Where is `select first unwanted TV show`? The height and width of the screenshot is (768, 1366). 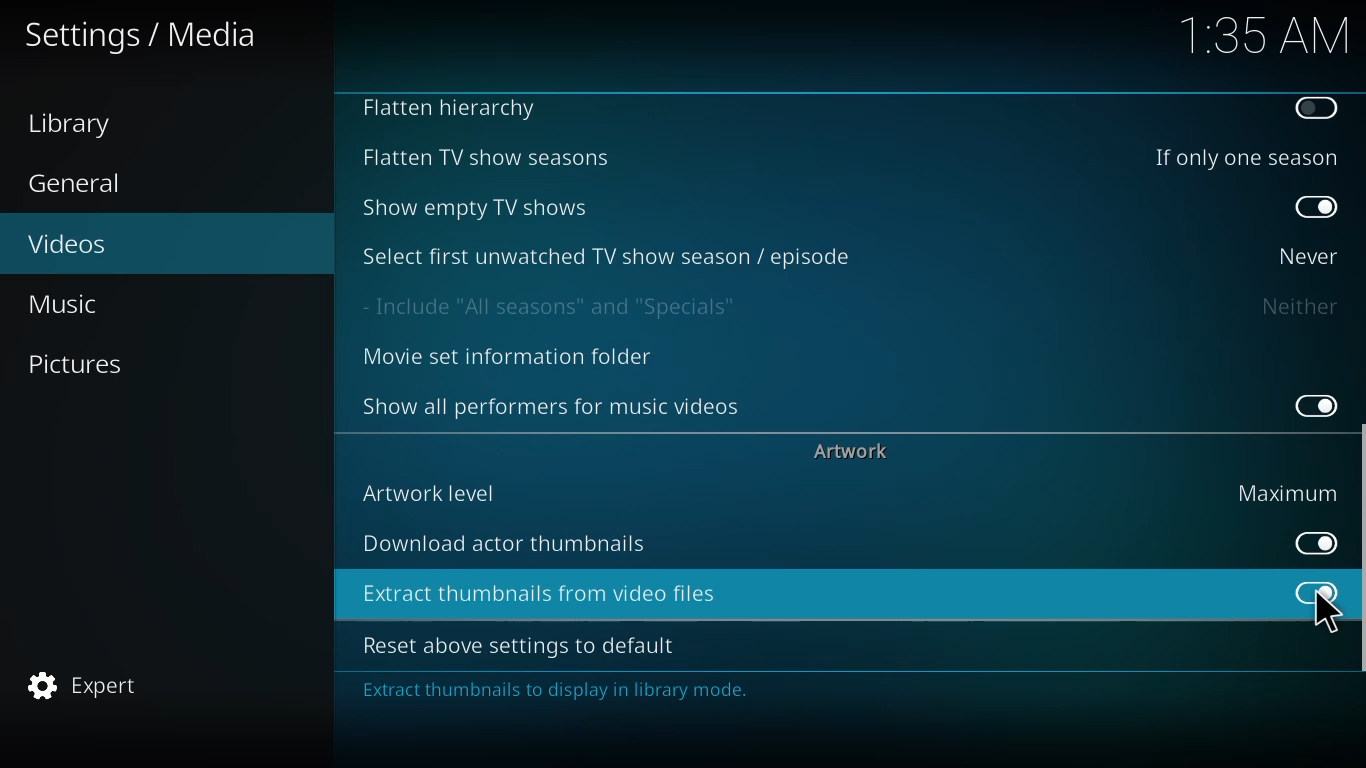
select first unwanted TV show is located at coordinates (609, 255).